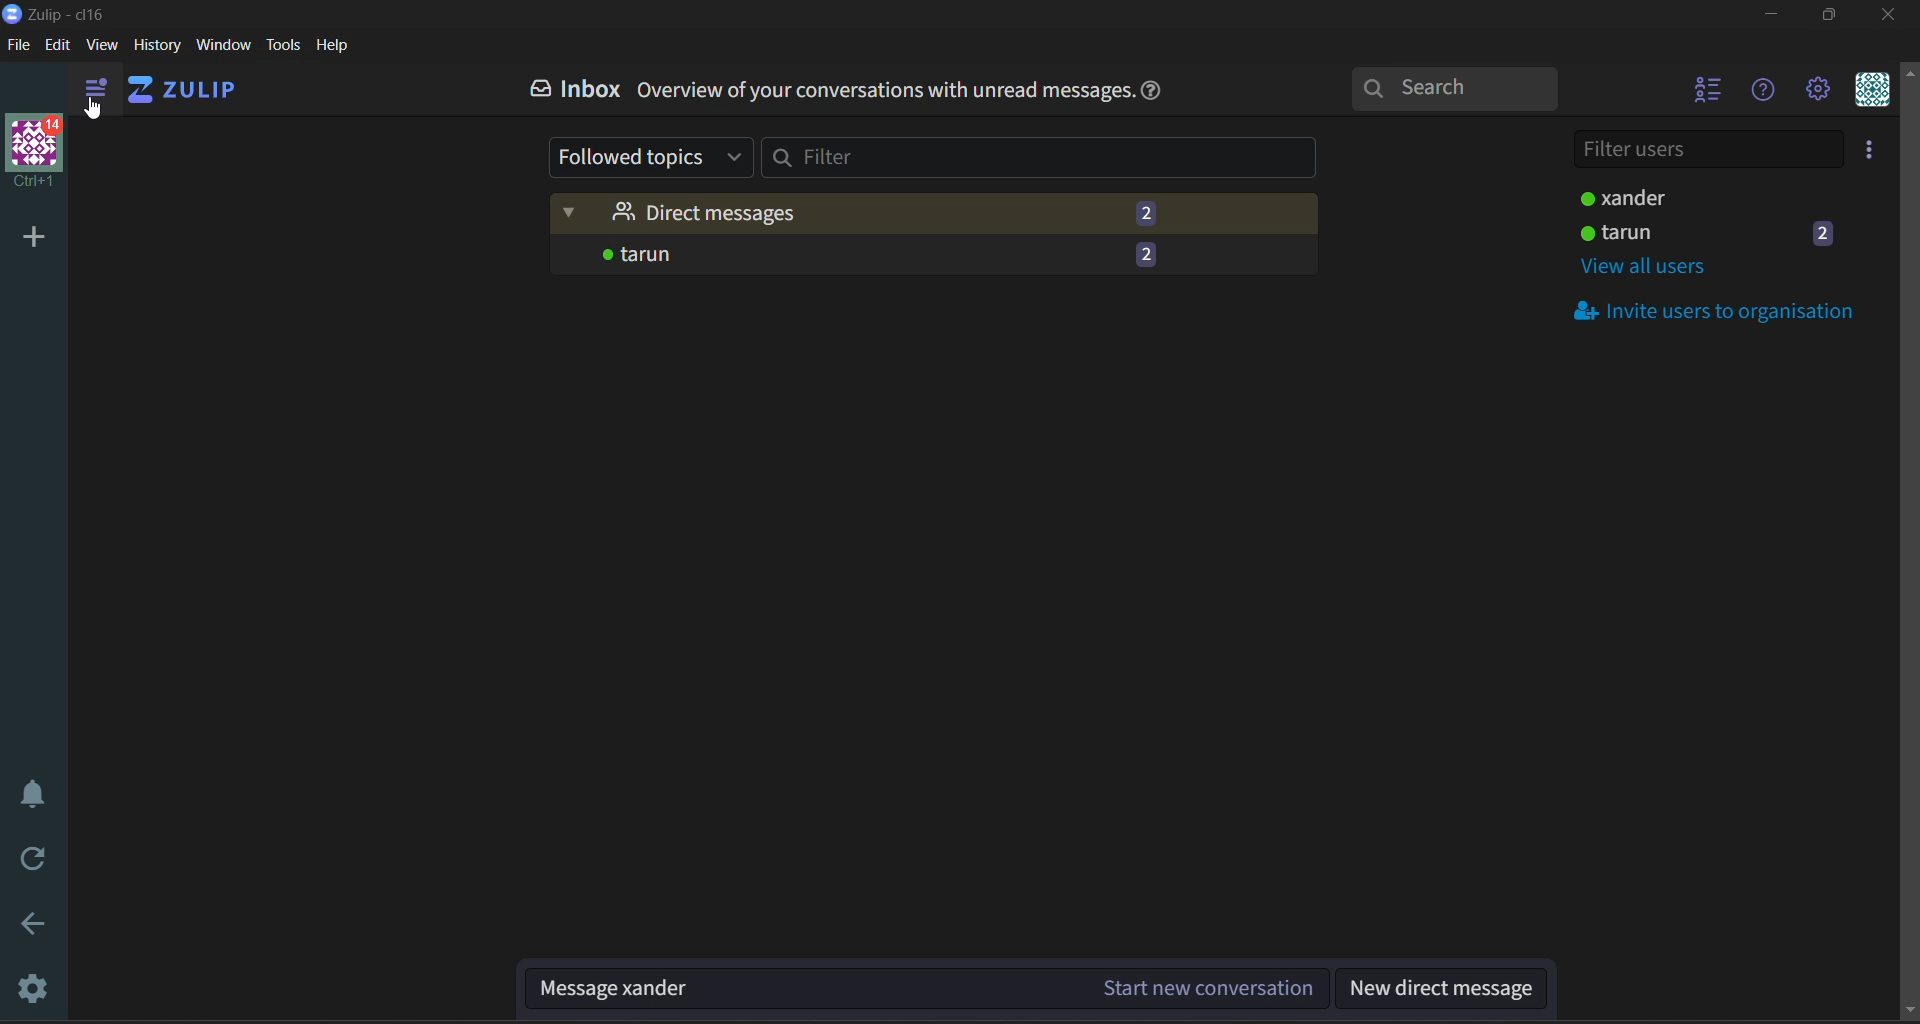  What do you see at coordinates (160, 46) in the screenshot?
I see `history` at bounding box center [160, 46].